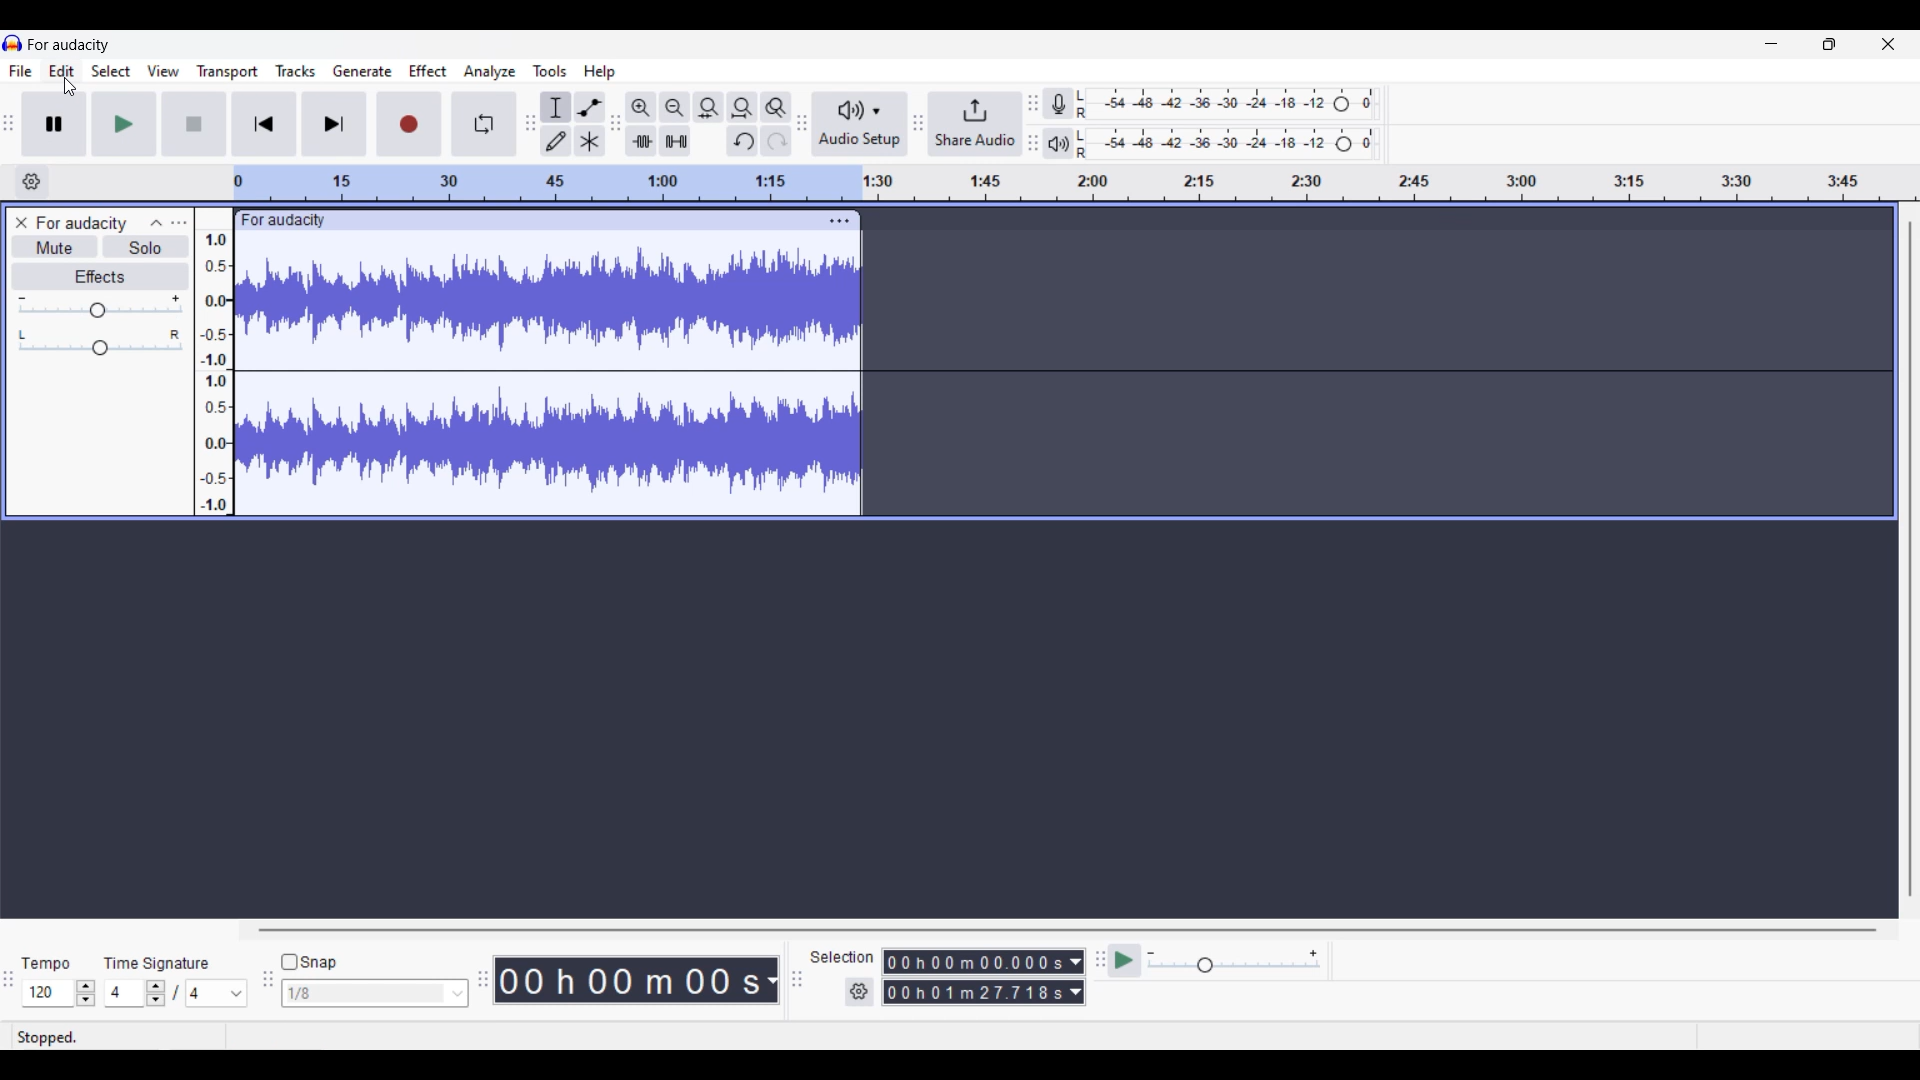 Image resolution: width=1920 pixels, height=1080 pixels. What do you see at coordinates (59, 993) in the screenshot?
I see `Tempo settings` at bounding box center [59, 993].